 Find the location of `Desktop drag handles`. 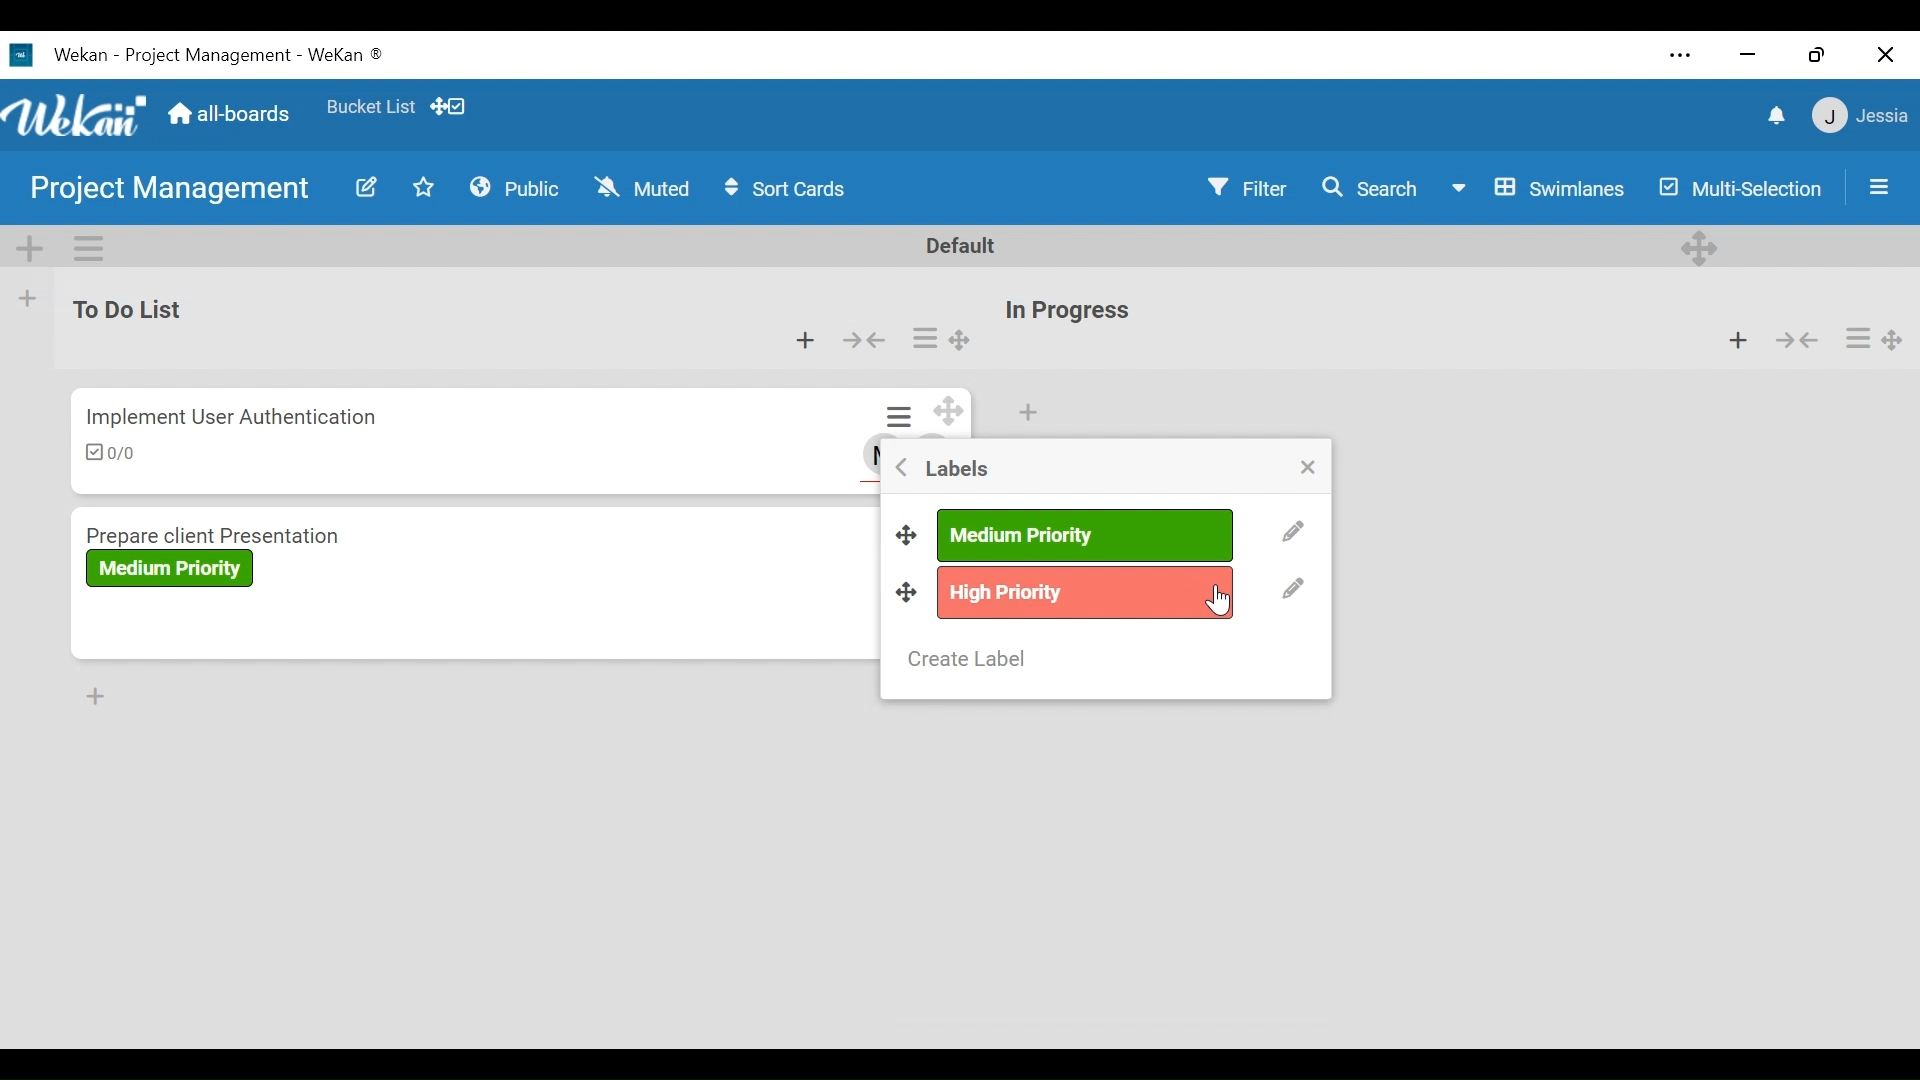

Desktop drag handles is located at coordinates (907, 593).